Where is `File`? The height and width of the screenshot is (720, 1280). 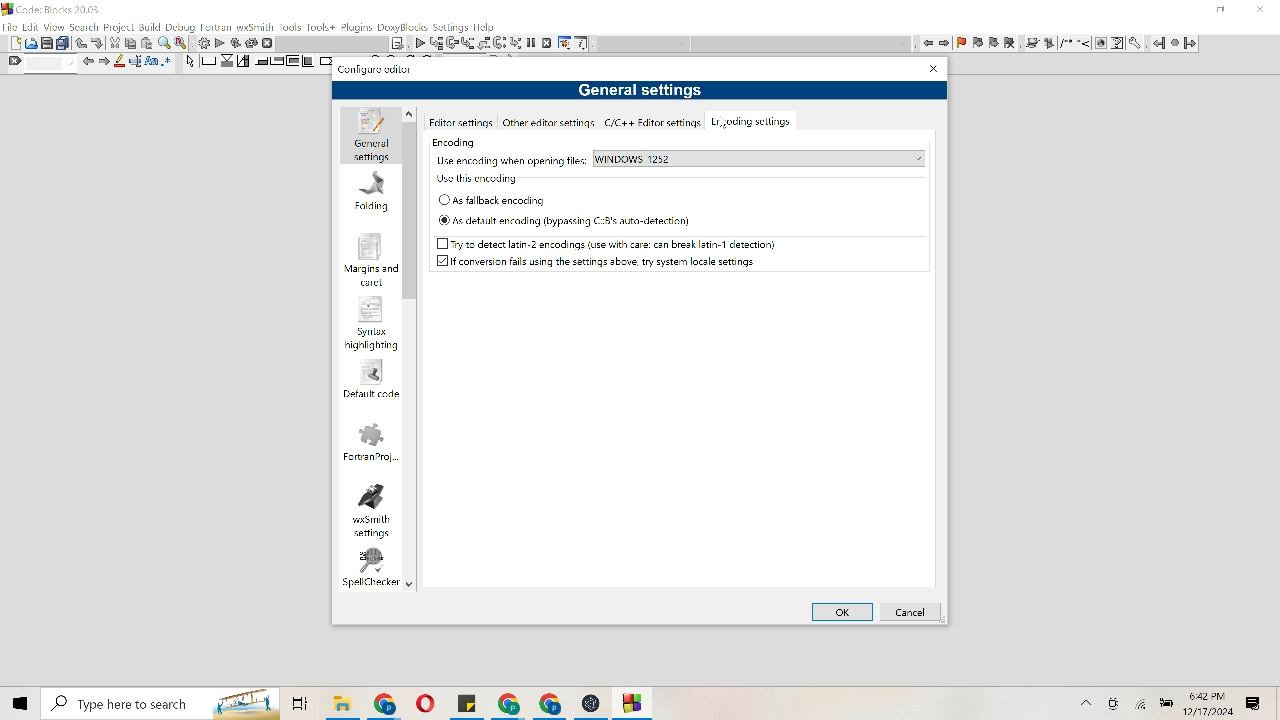 File is located at coordinates (342, 703).